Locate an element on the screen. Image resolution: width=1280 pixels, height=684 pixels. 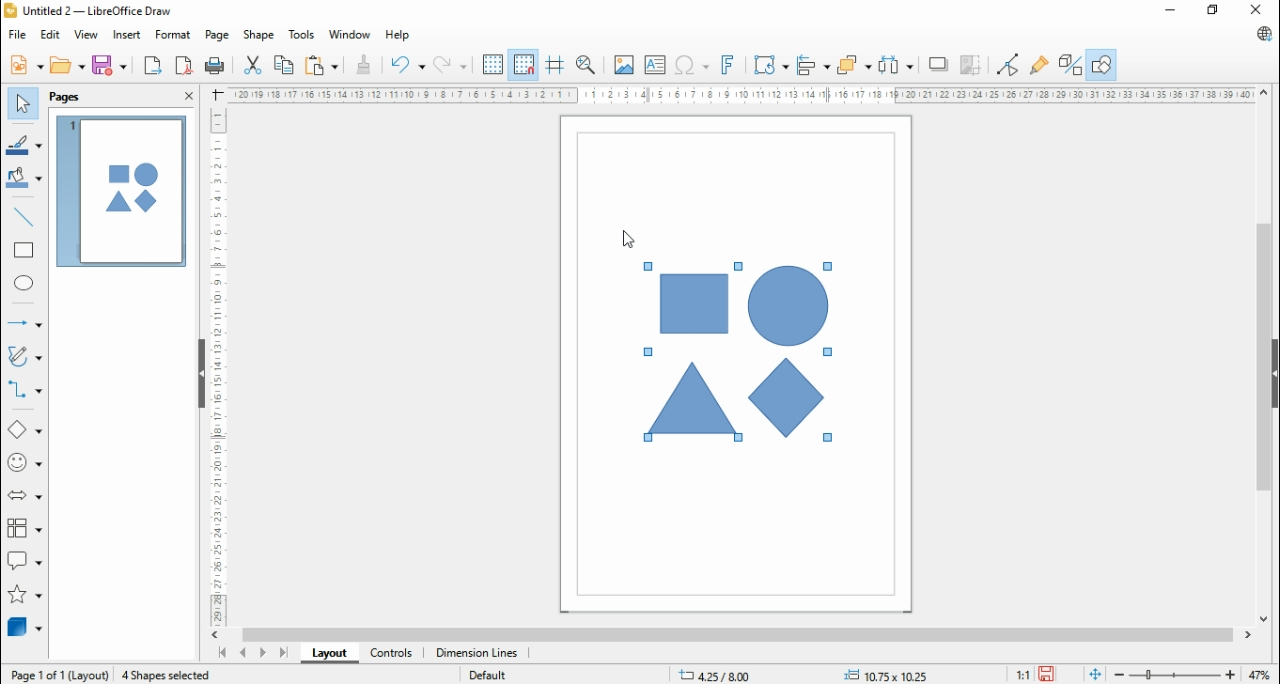
callout shapes is located at coordinates (25, 560).